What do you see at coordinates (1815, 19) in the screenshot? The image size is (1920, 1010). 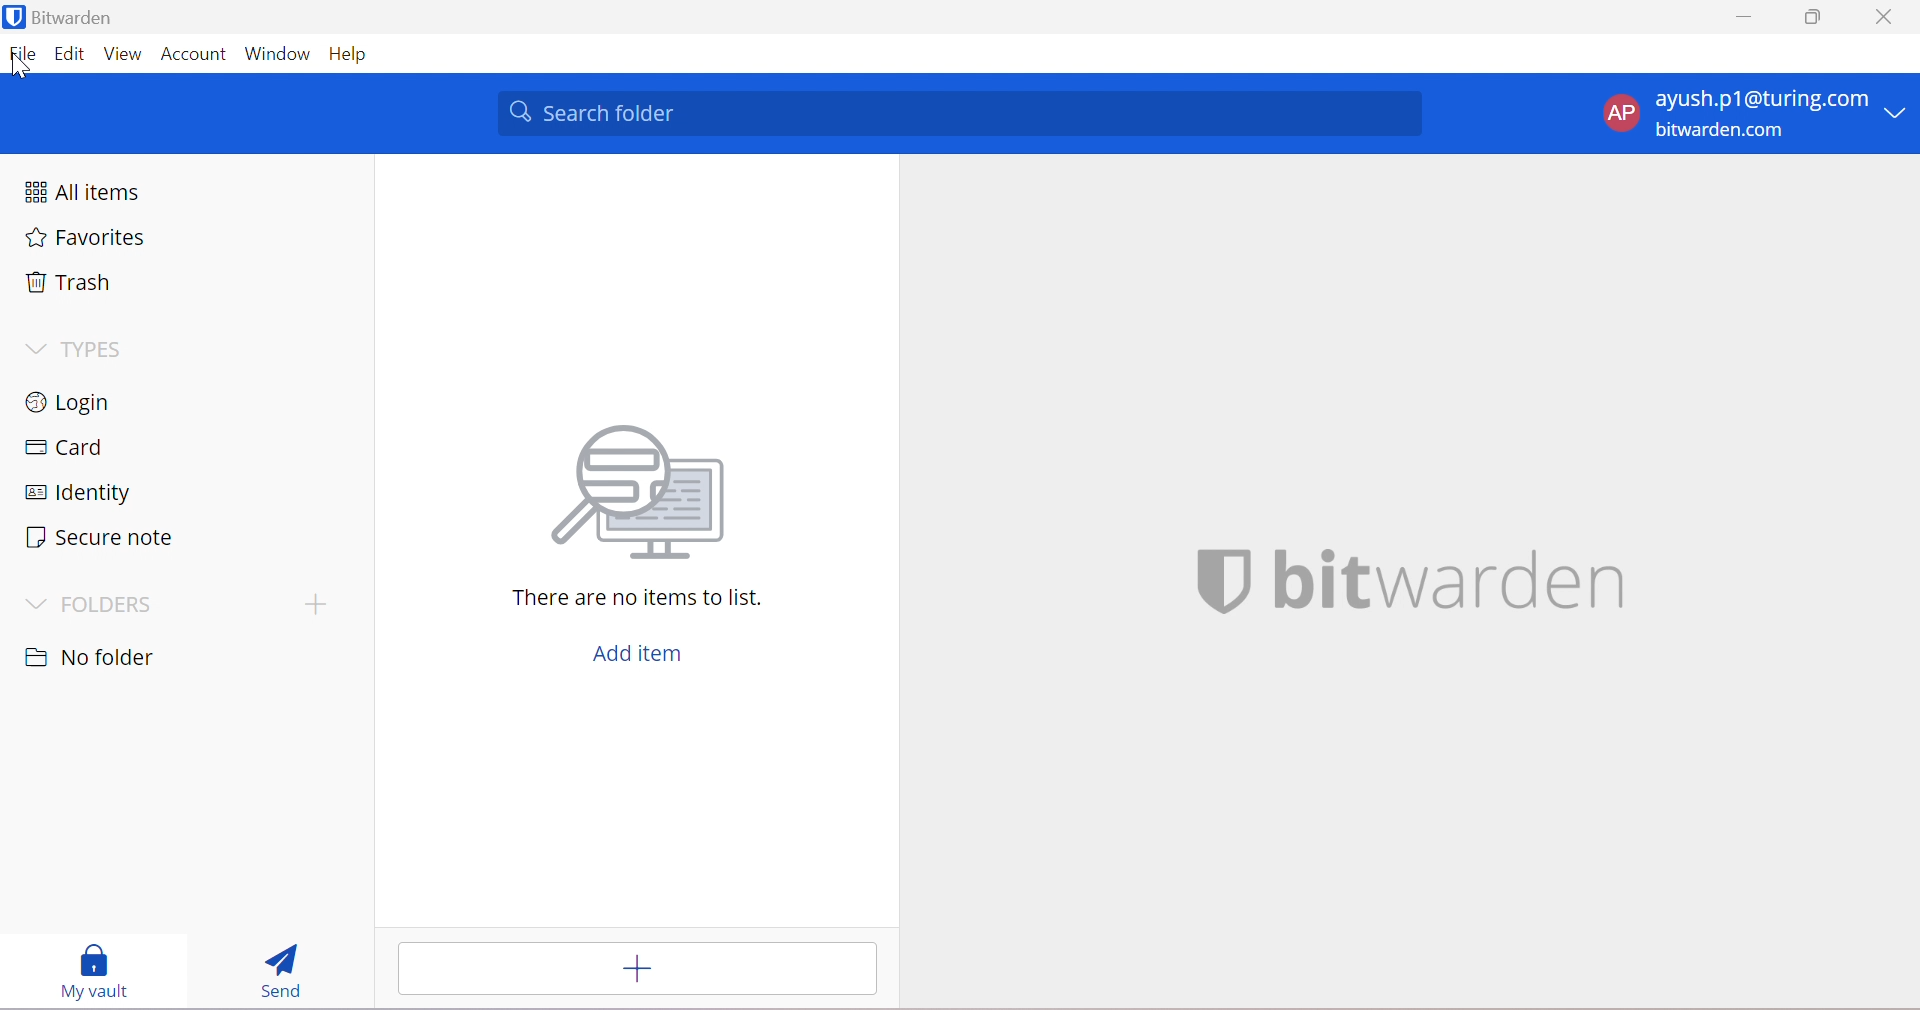 I see `Restore Down` at bounding box center [1815, 19].